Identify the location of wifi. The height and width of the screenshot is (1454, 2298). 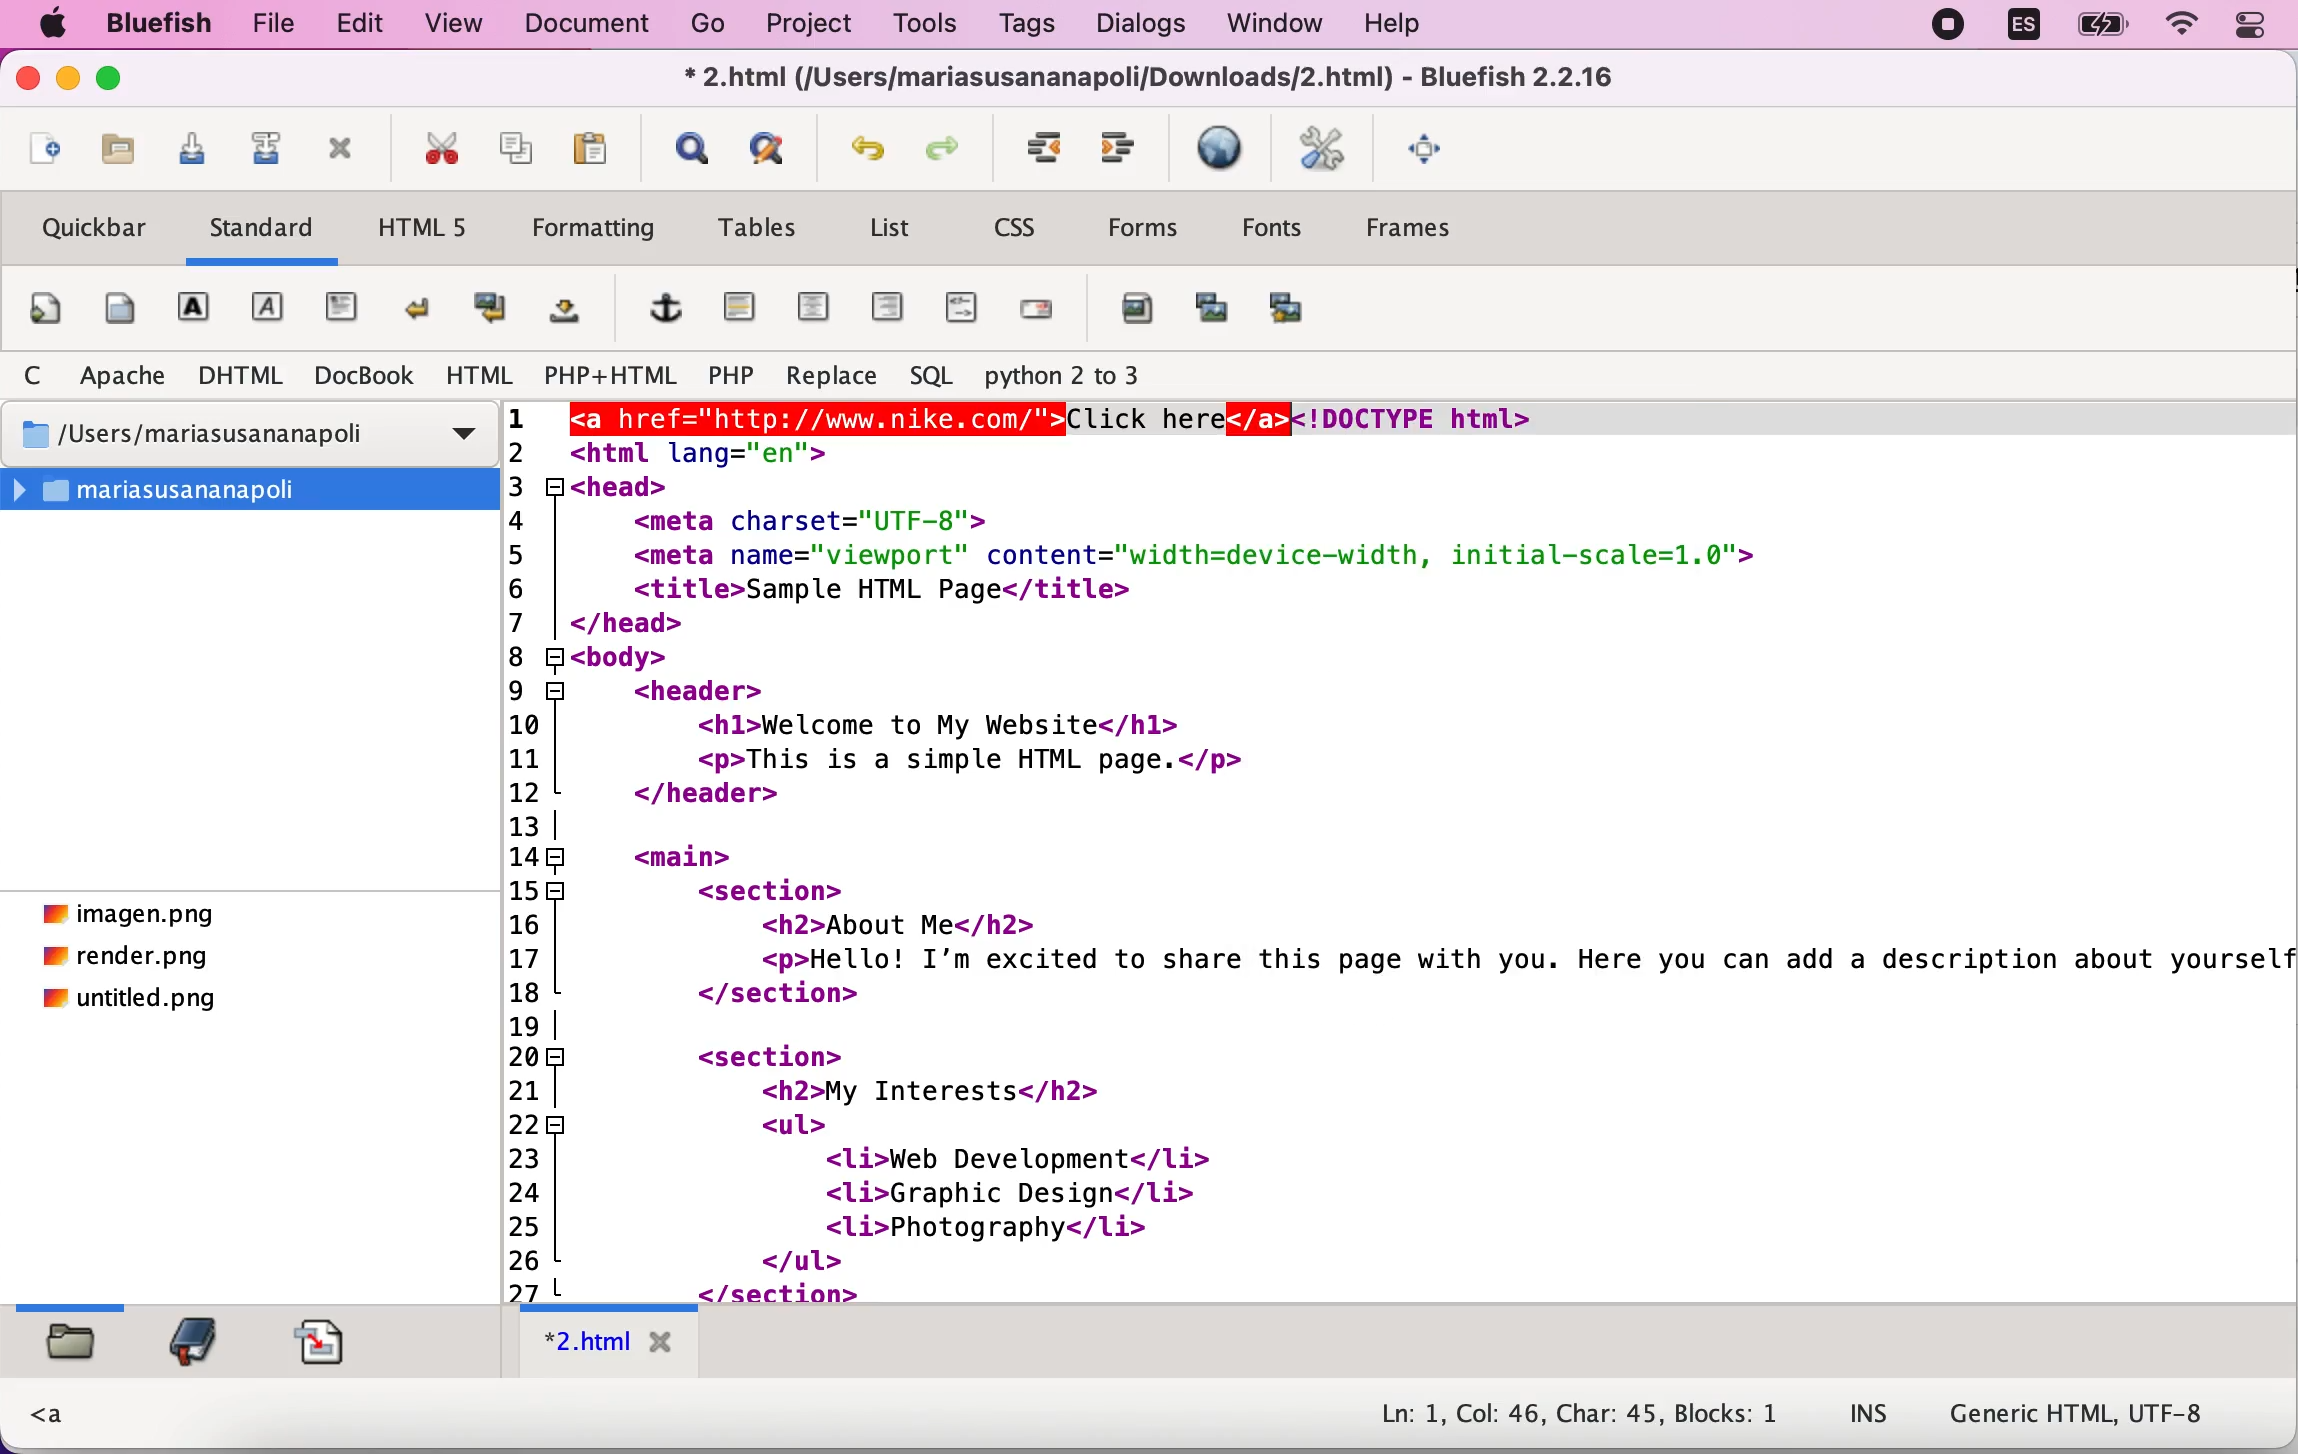
(2182, 28).